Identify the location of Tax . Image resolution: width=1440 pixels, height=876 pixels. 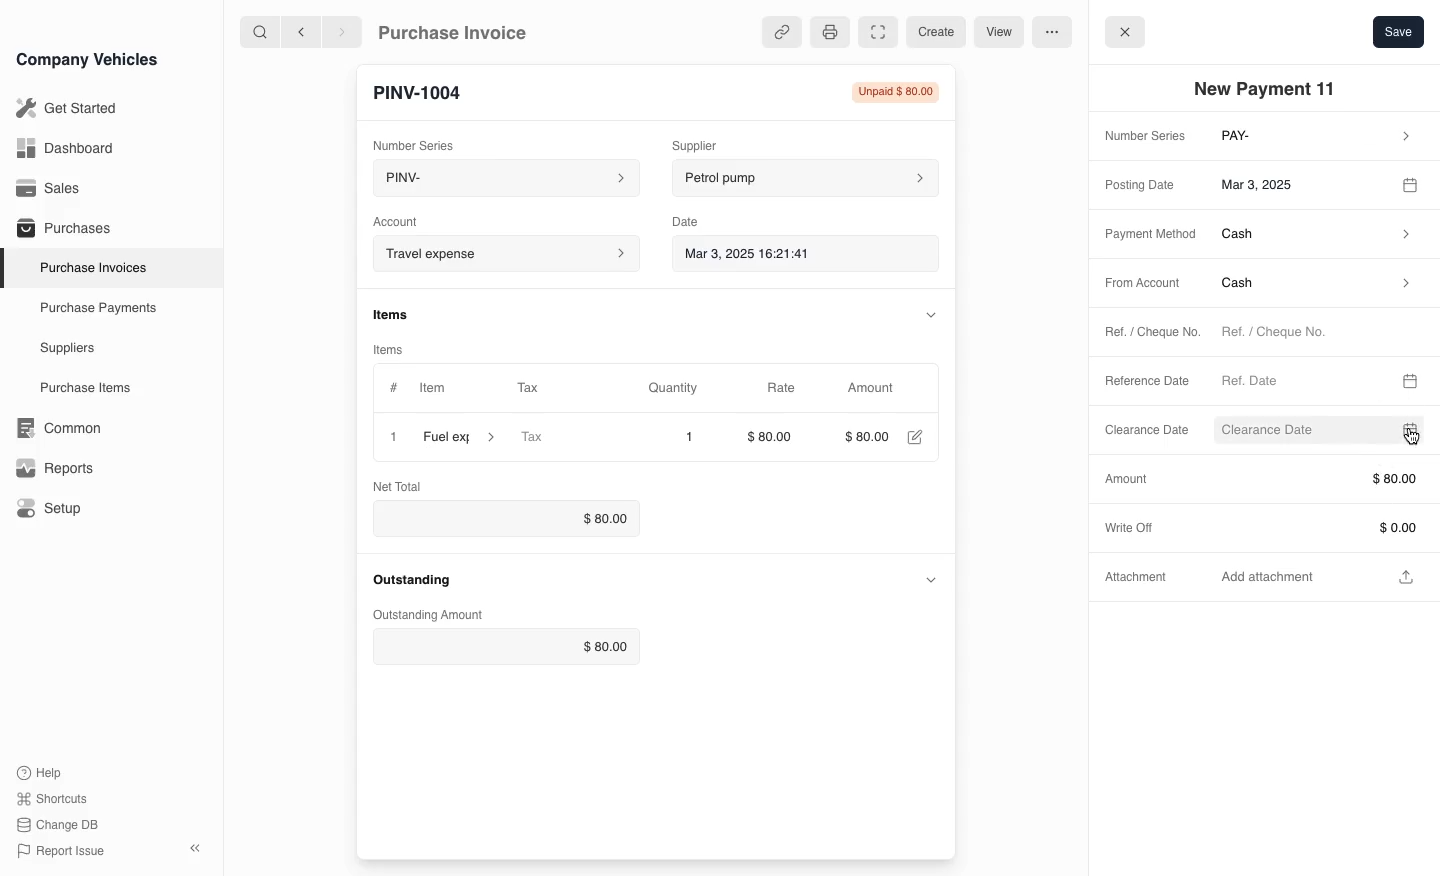
(565, 438).